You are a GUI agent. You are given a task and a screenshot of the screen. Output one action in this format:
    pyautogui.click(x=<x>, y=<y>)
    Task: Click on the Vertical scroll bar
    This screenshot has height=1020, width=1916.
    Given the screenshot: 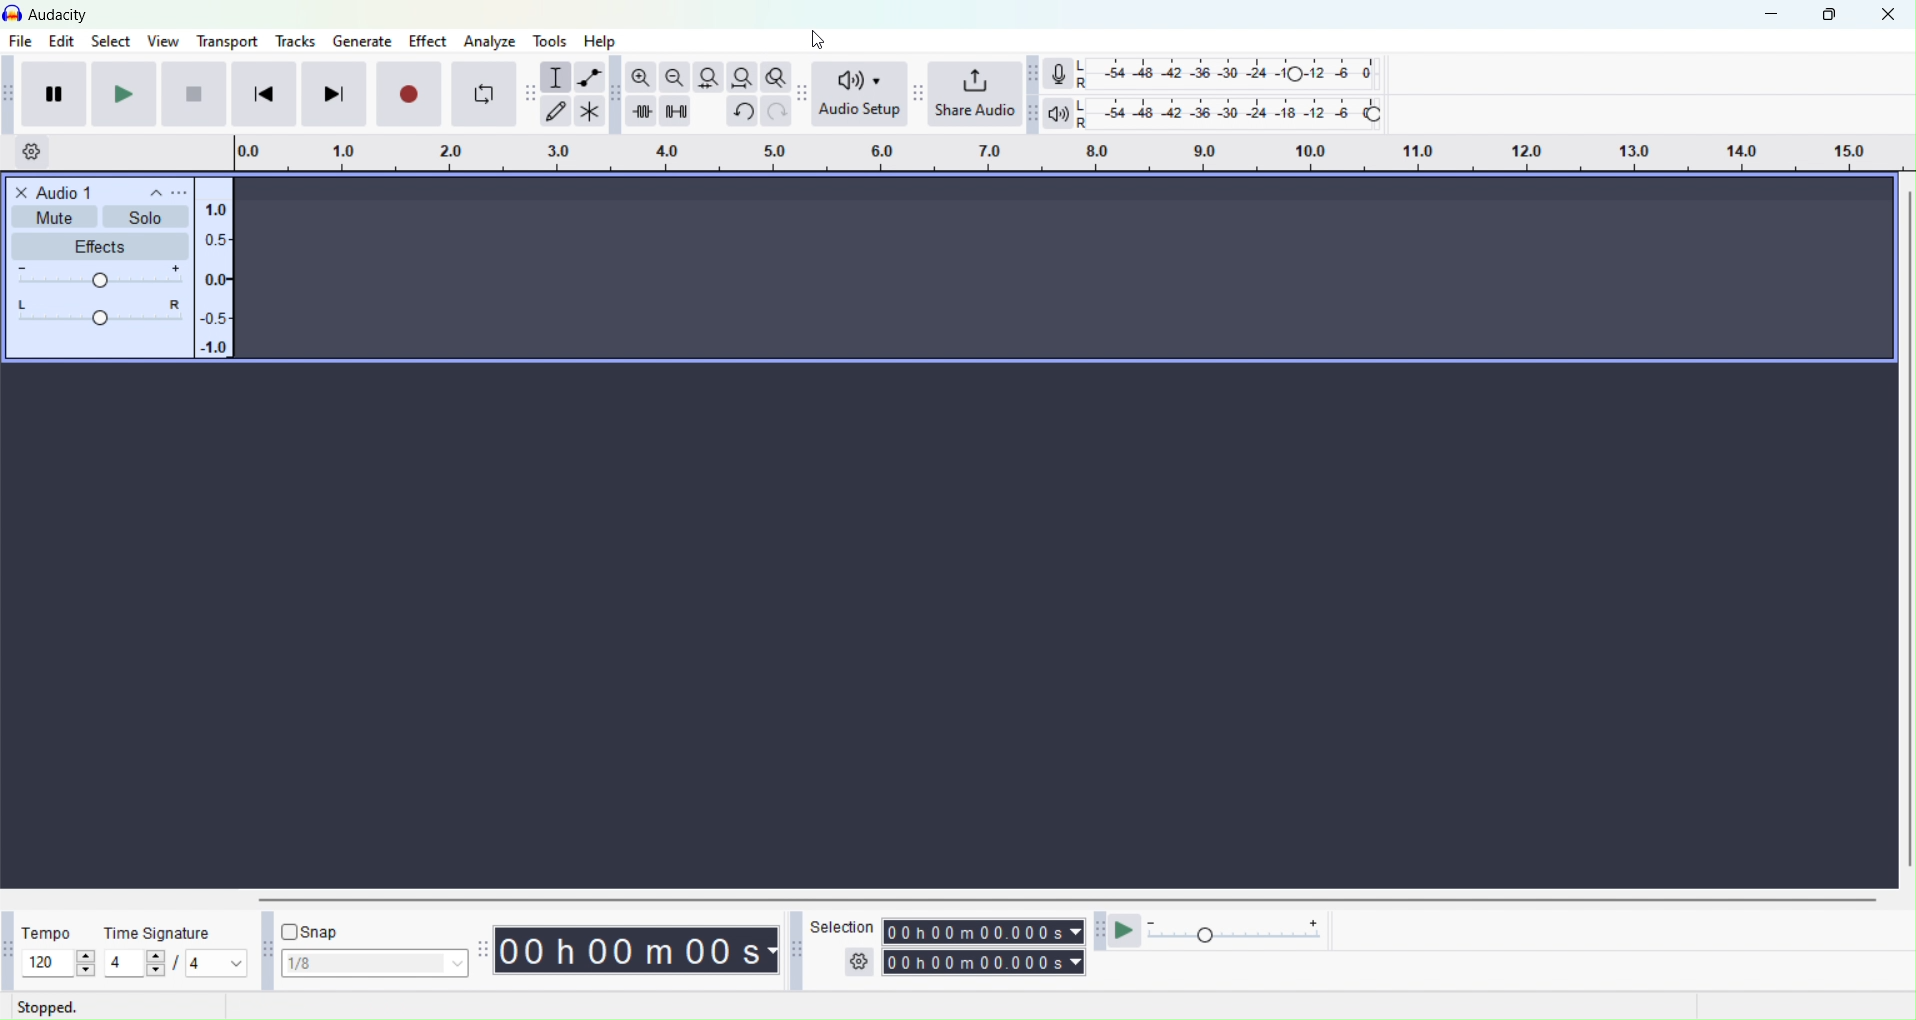 What is the action you would take?
    pyautogui.click(x=1066, y=898)
    